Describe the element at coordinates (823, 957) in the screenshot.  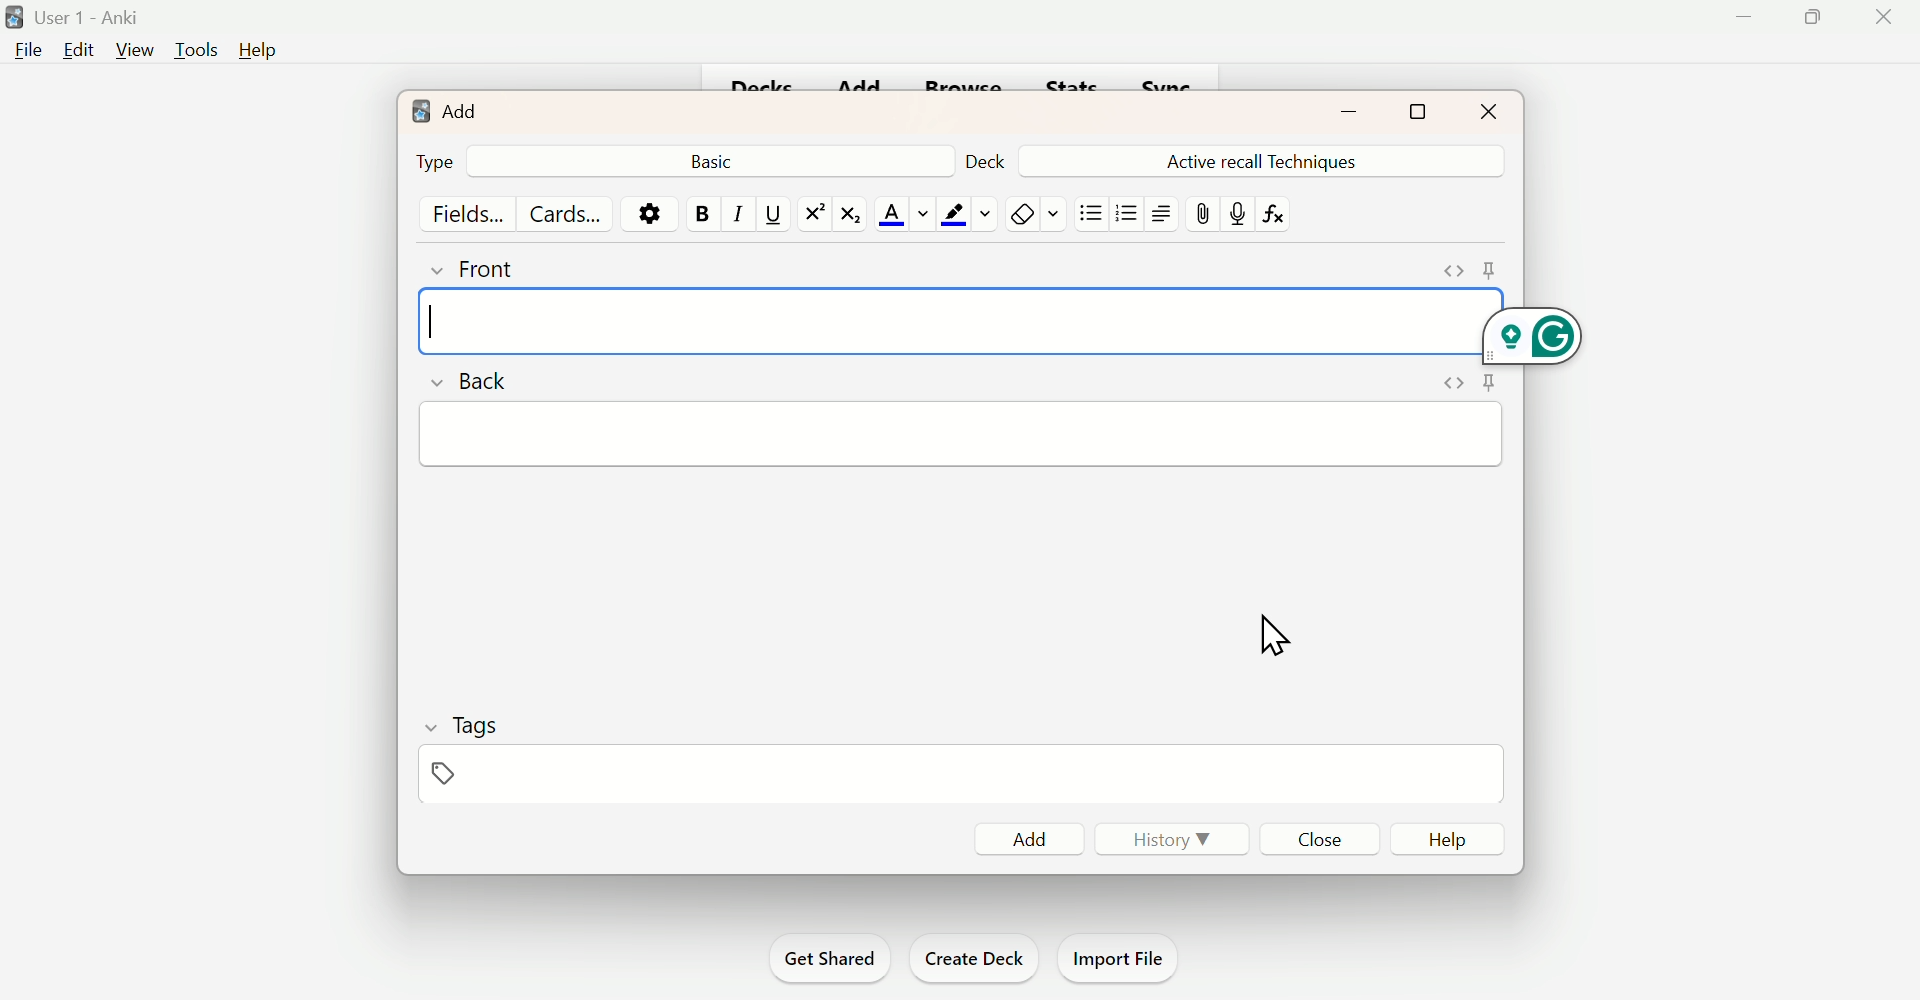
I see `Get Shared` at that location.